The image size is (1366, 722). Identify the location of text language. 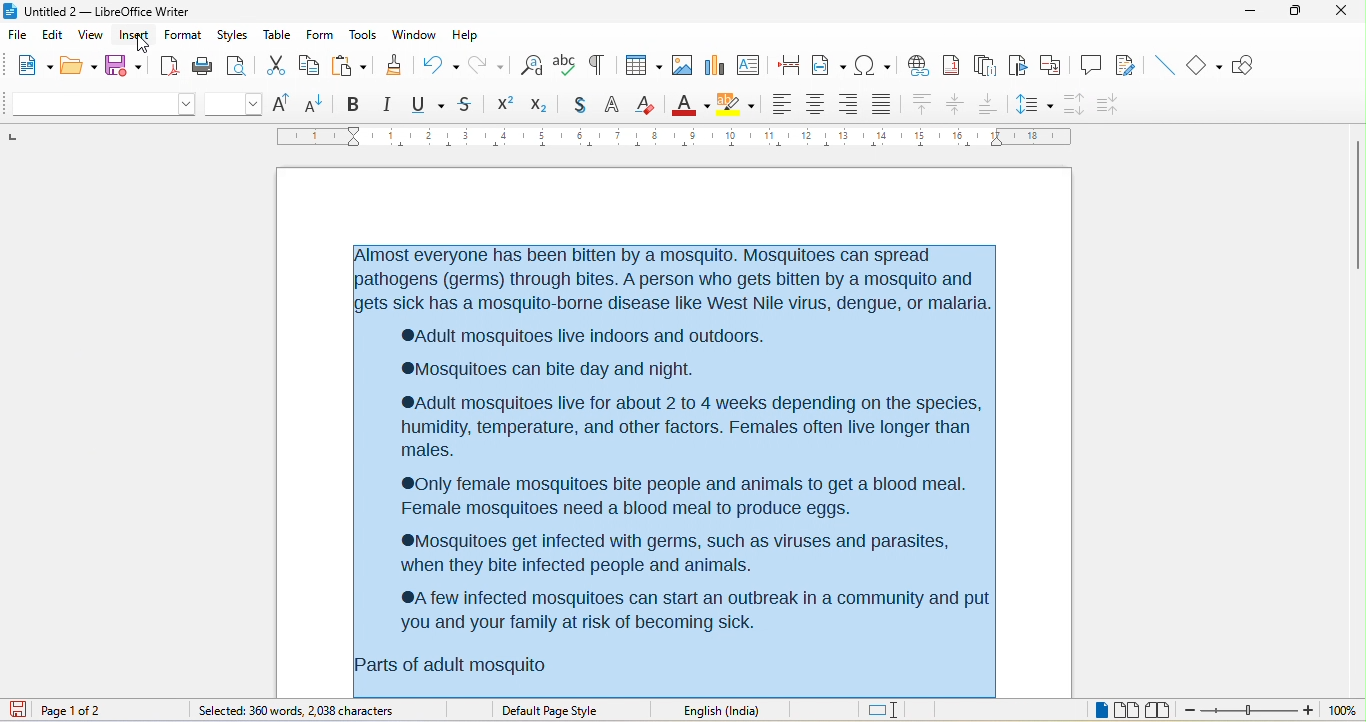
(729, 711).